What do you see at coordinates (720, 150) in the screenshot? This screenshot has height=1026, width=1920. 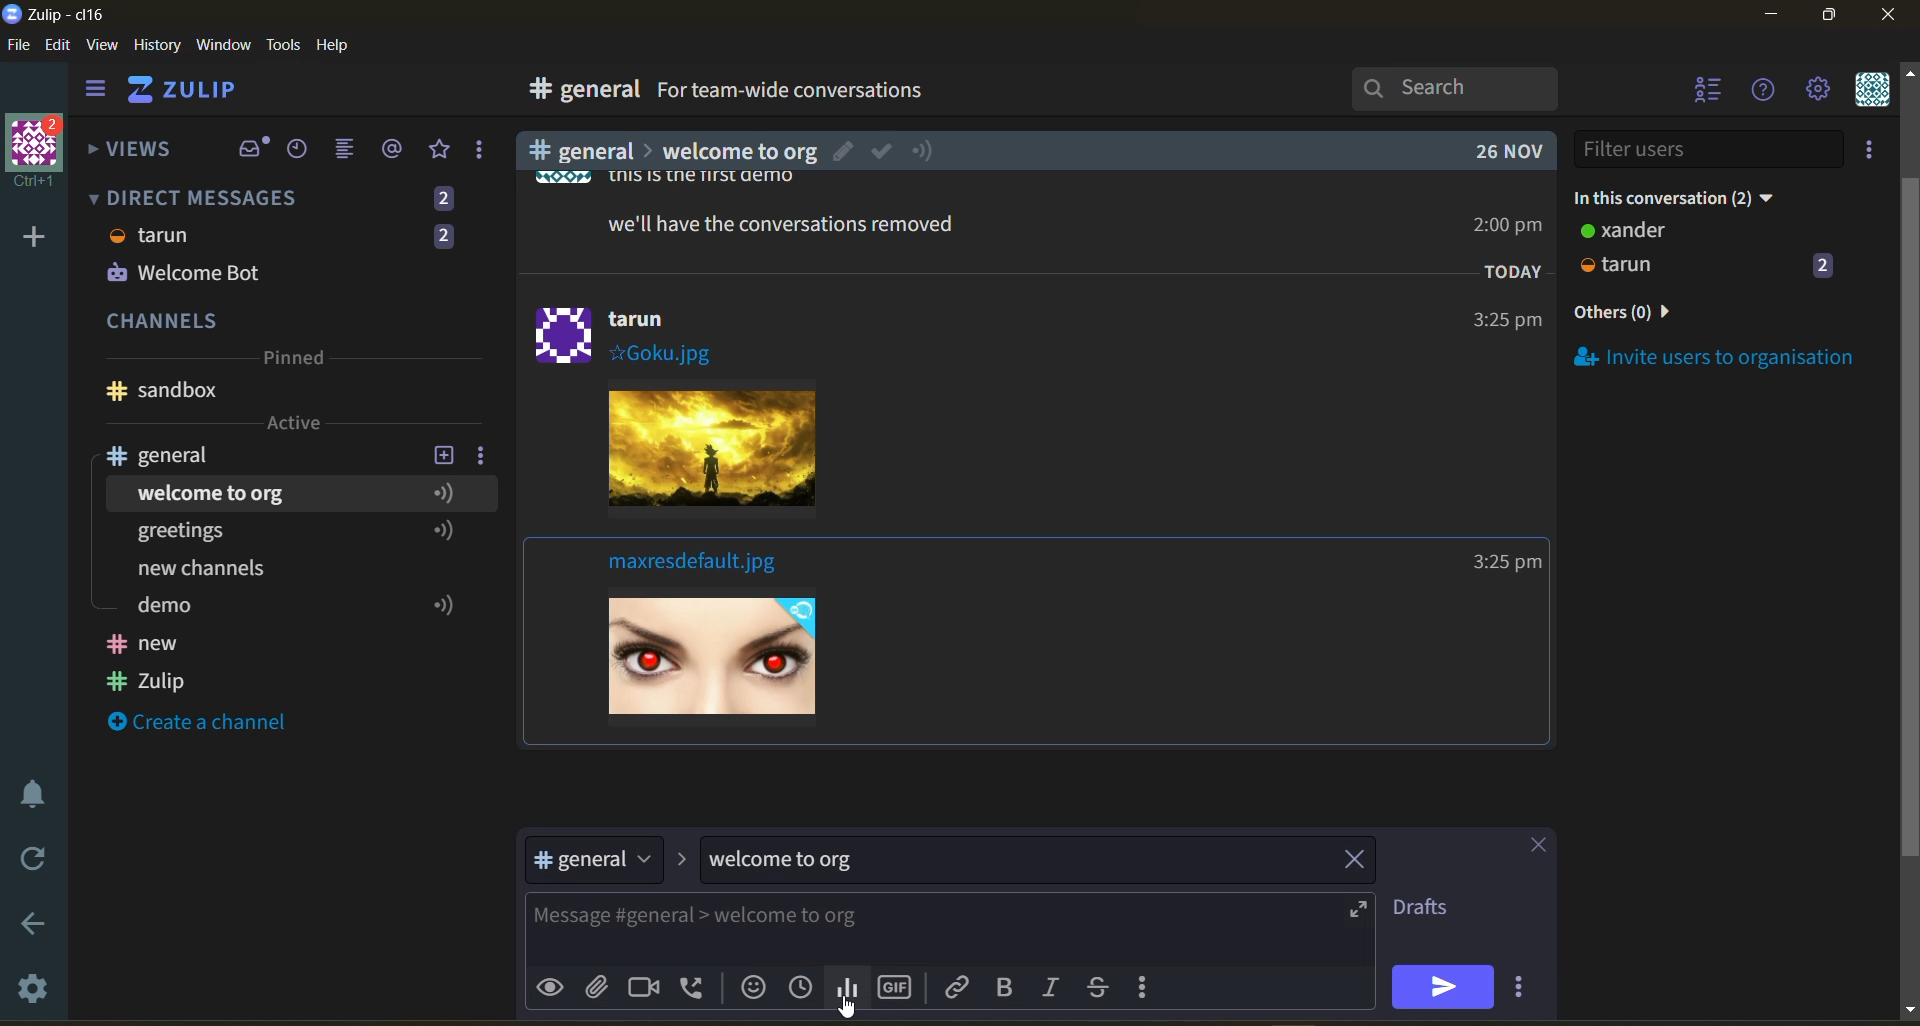 I see `` at bounding box center [720, 150].